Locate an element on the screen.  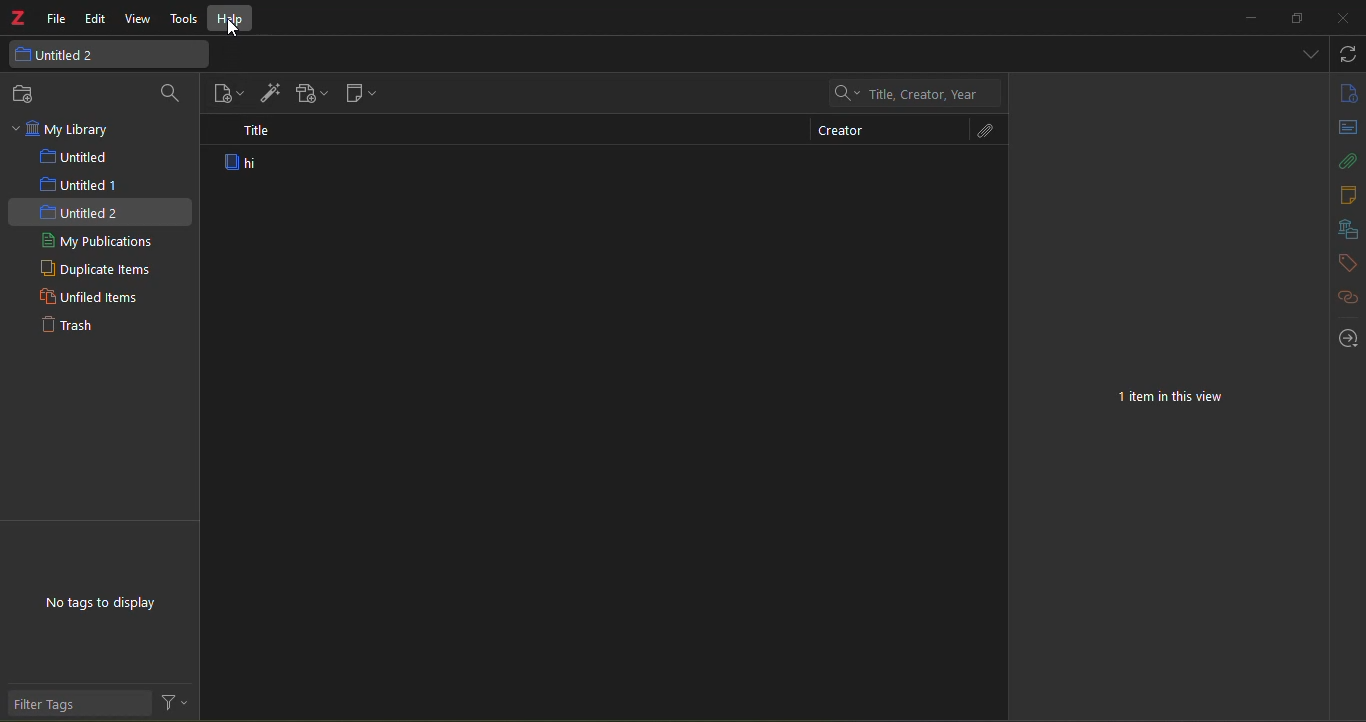
my publications is located at coordinates (96, 240).